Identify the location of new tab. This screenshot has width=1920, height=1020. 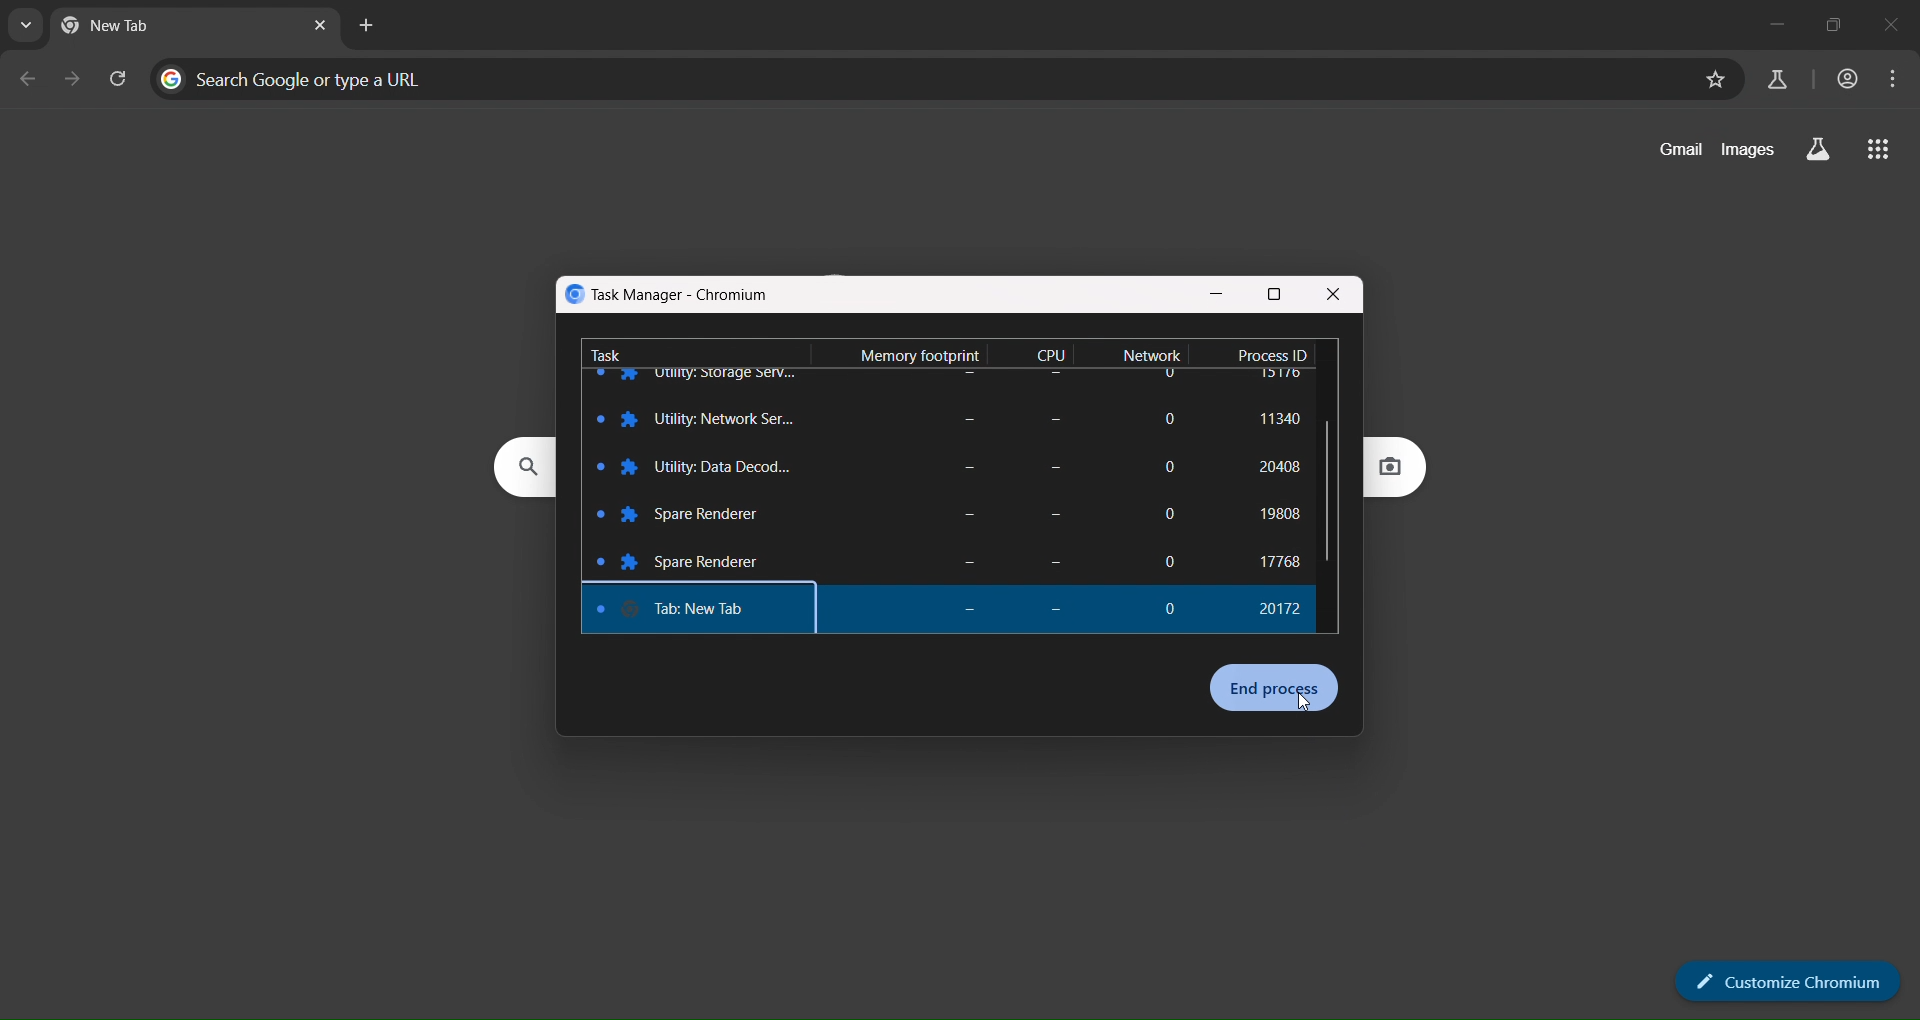
(365, 28).